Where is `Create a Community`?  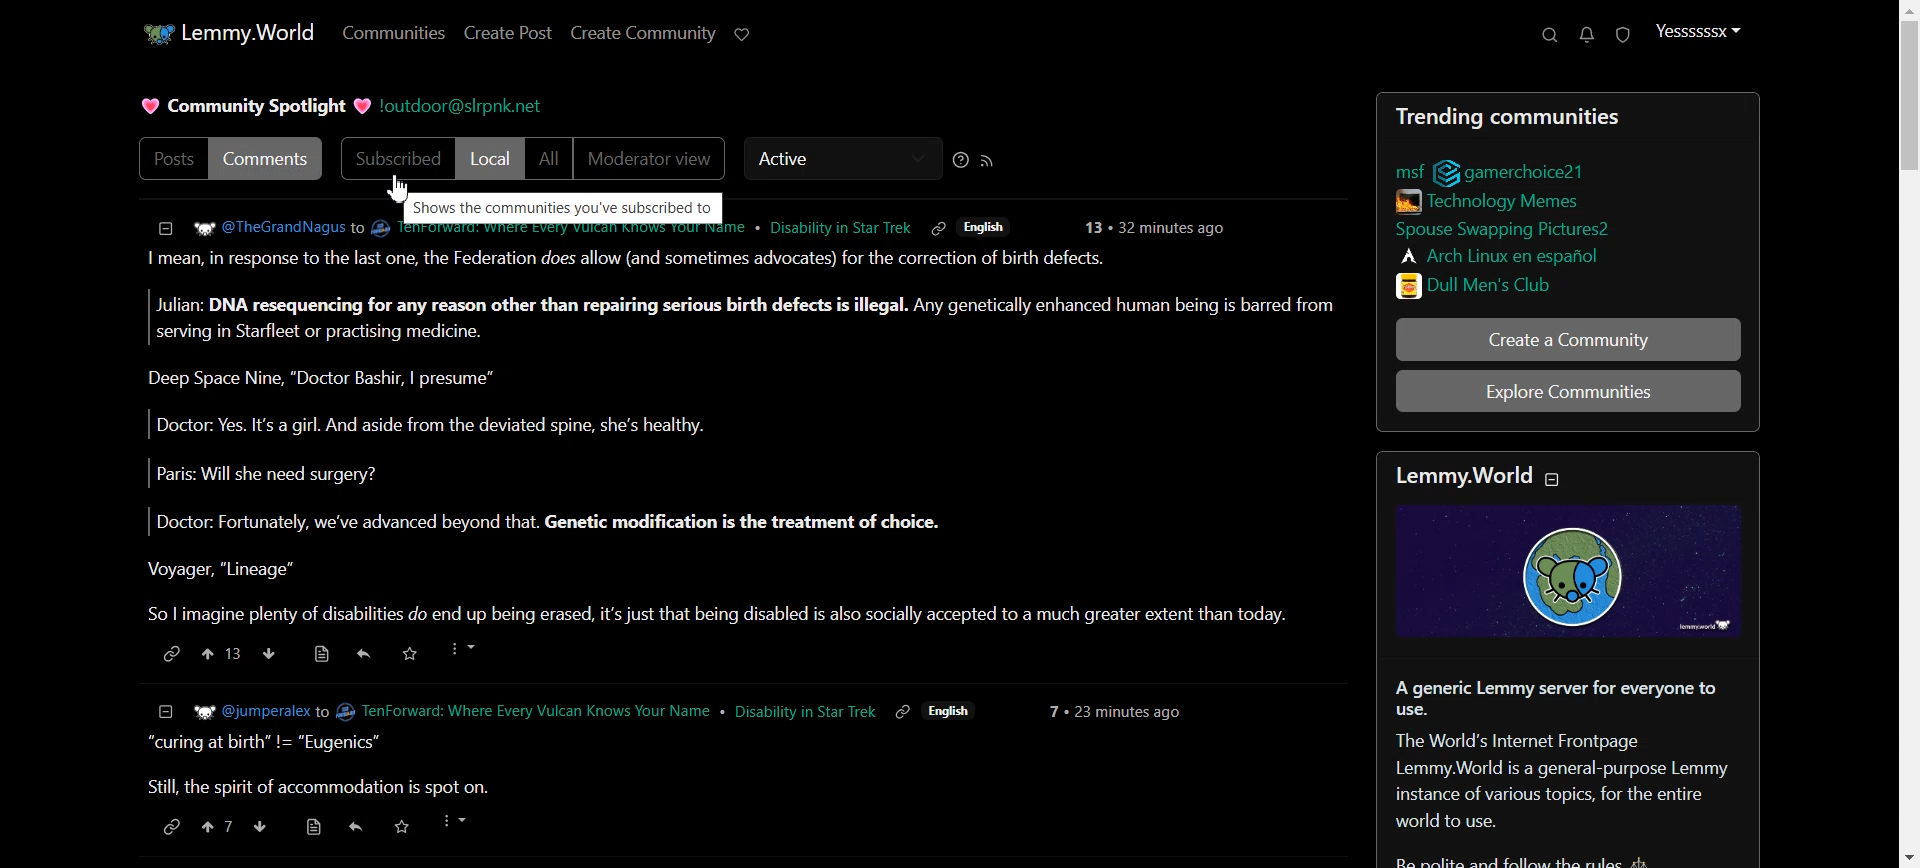 Create a Community is located at coordinates (1567, 339).